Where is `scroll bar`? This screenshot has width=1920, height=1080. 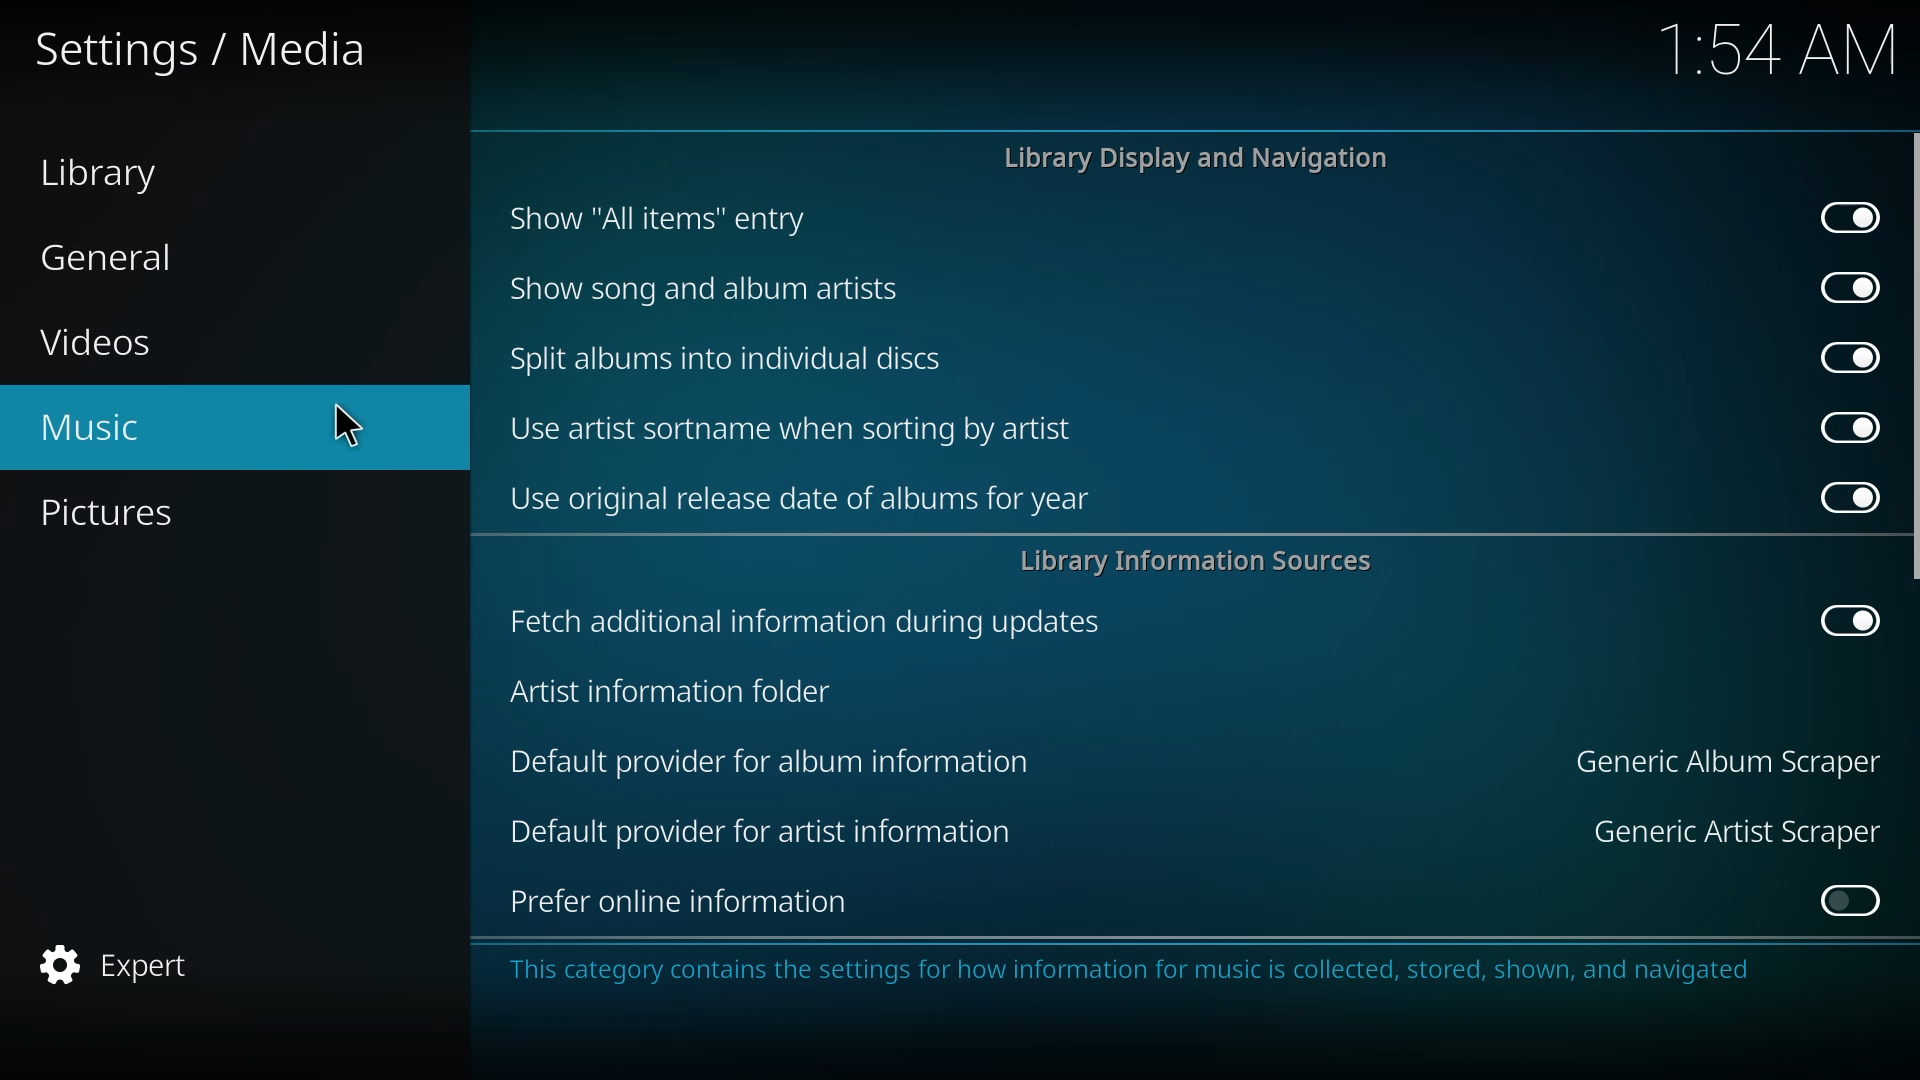 scroll bar is located at coordinates (1917, 356).